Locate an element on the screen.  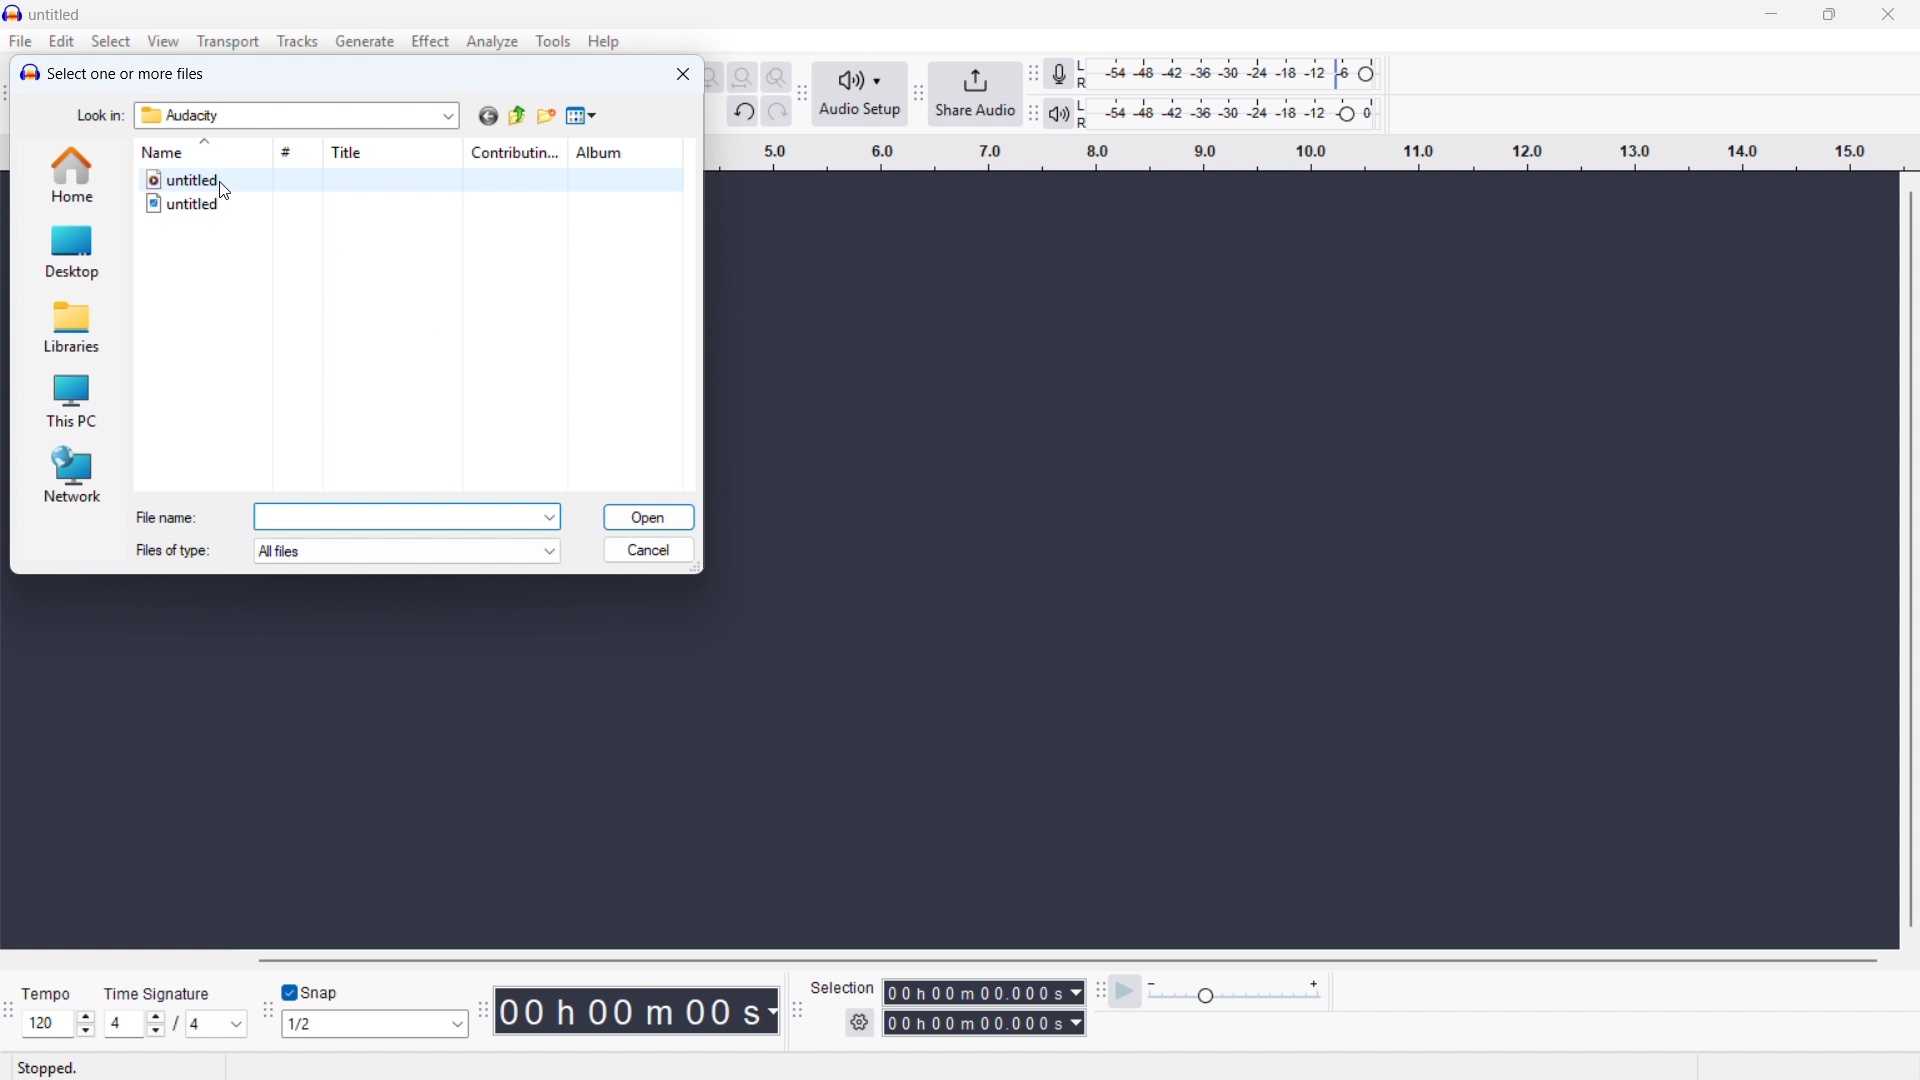
Transport  is located at coordinates (227, 42).